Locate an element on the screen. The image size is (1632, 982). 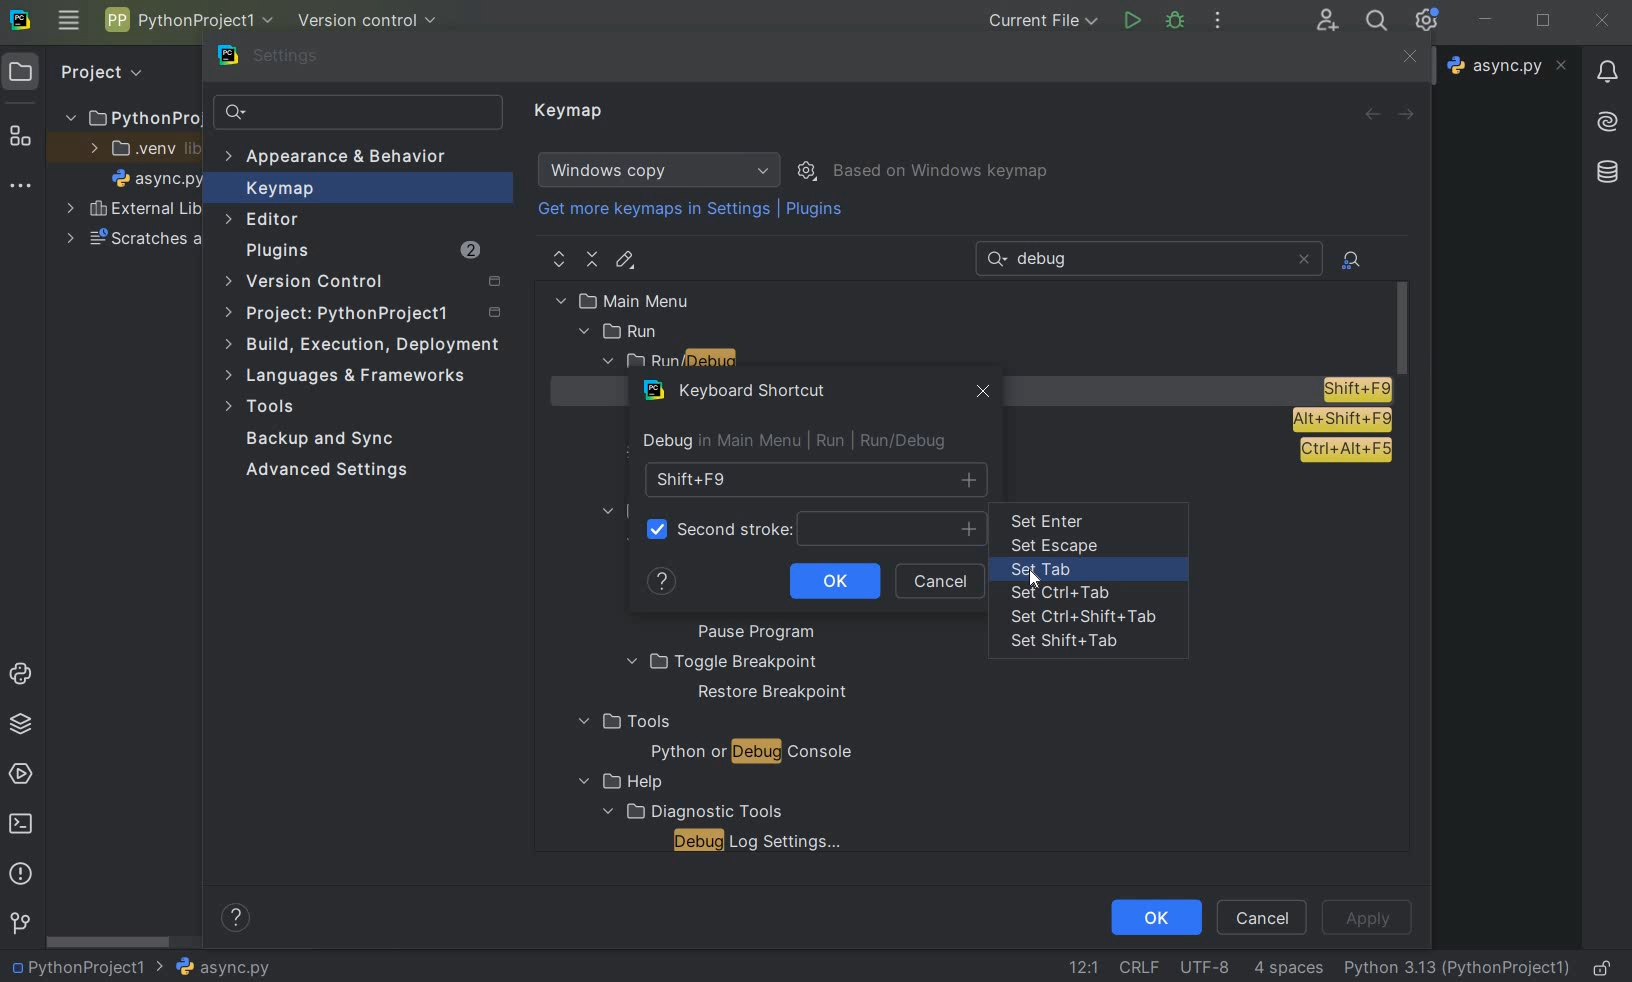
set escape is located at coordinates (1056, 546).